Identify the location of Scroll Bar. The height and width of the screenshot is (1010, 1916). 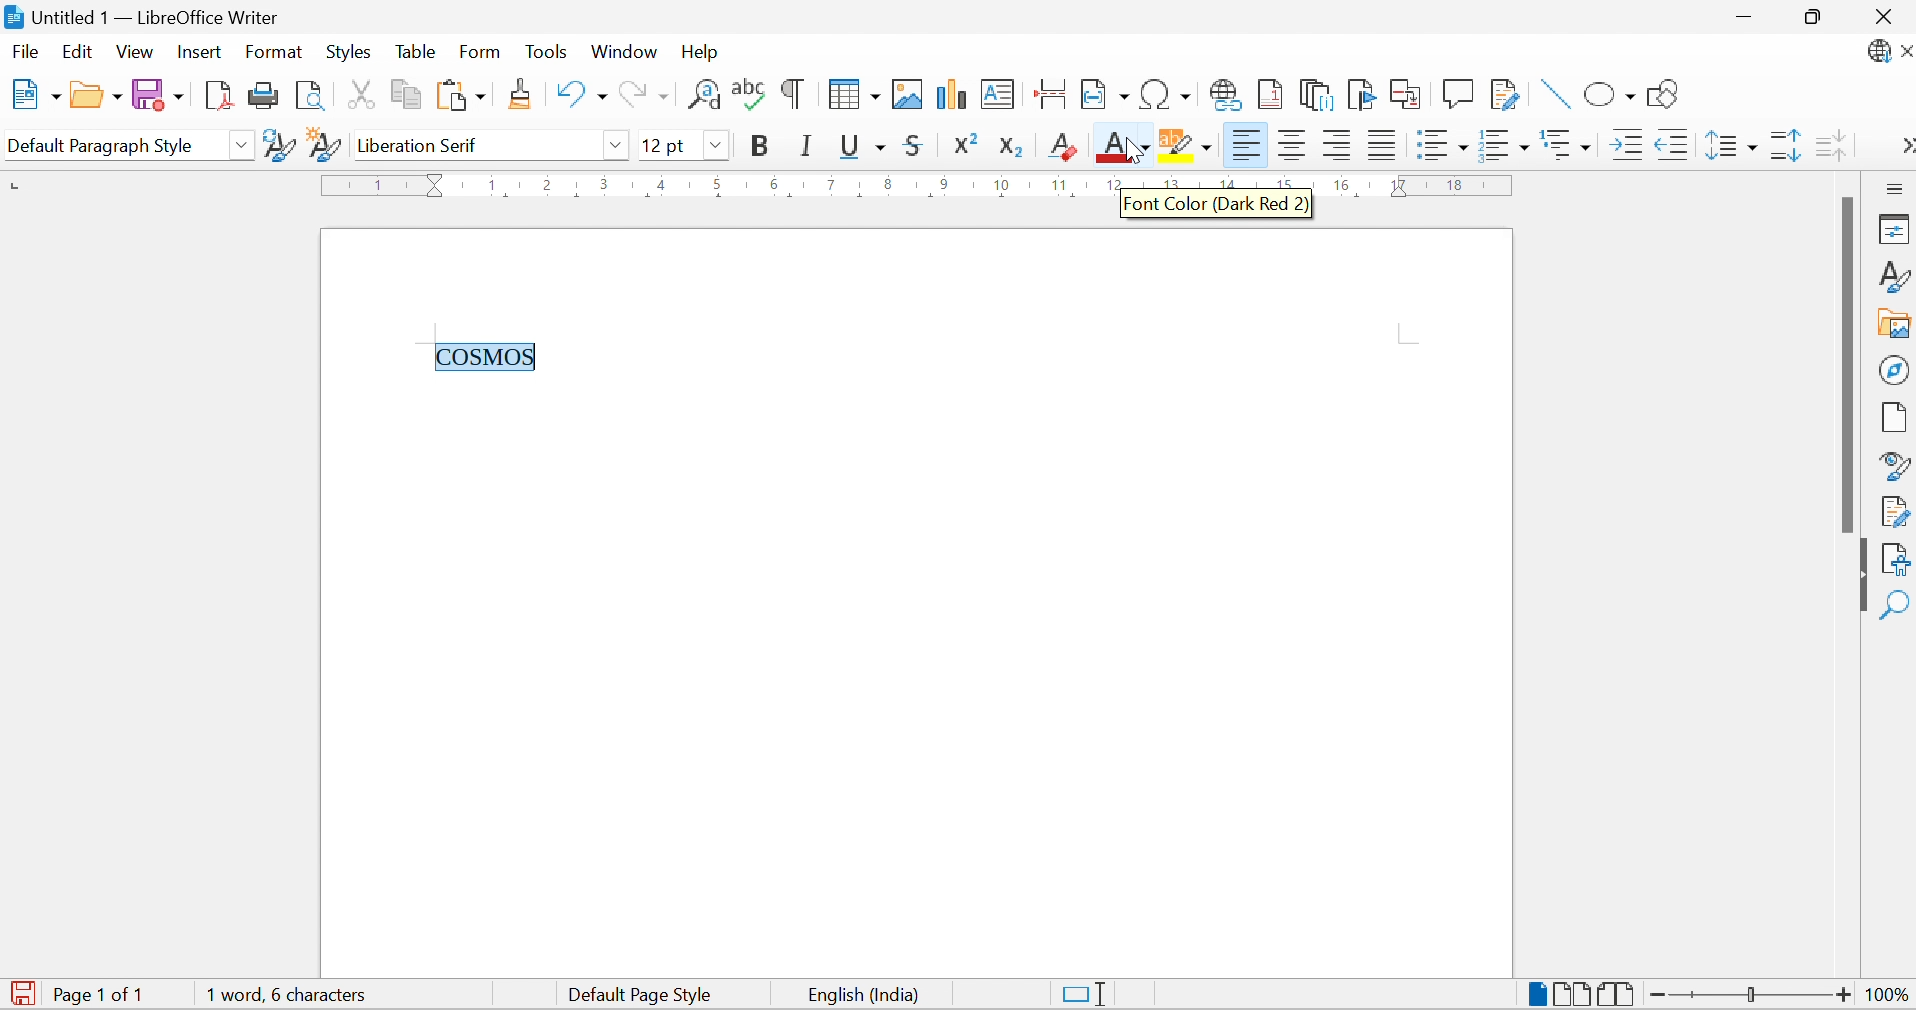
(1848, 364).